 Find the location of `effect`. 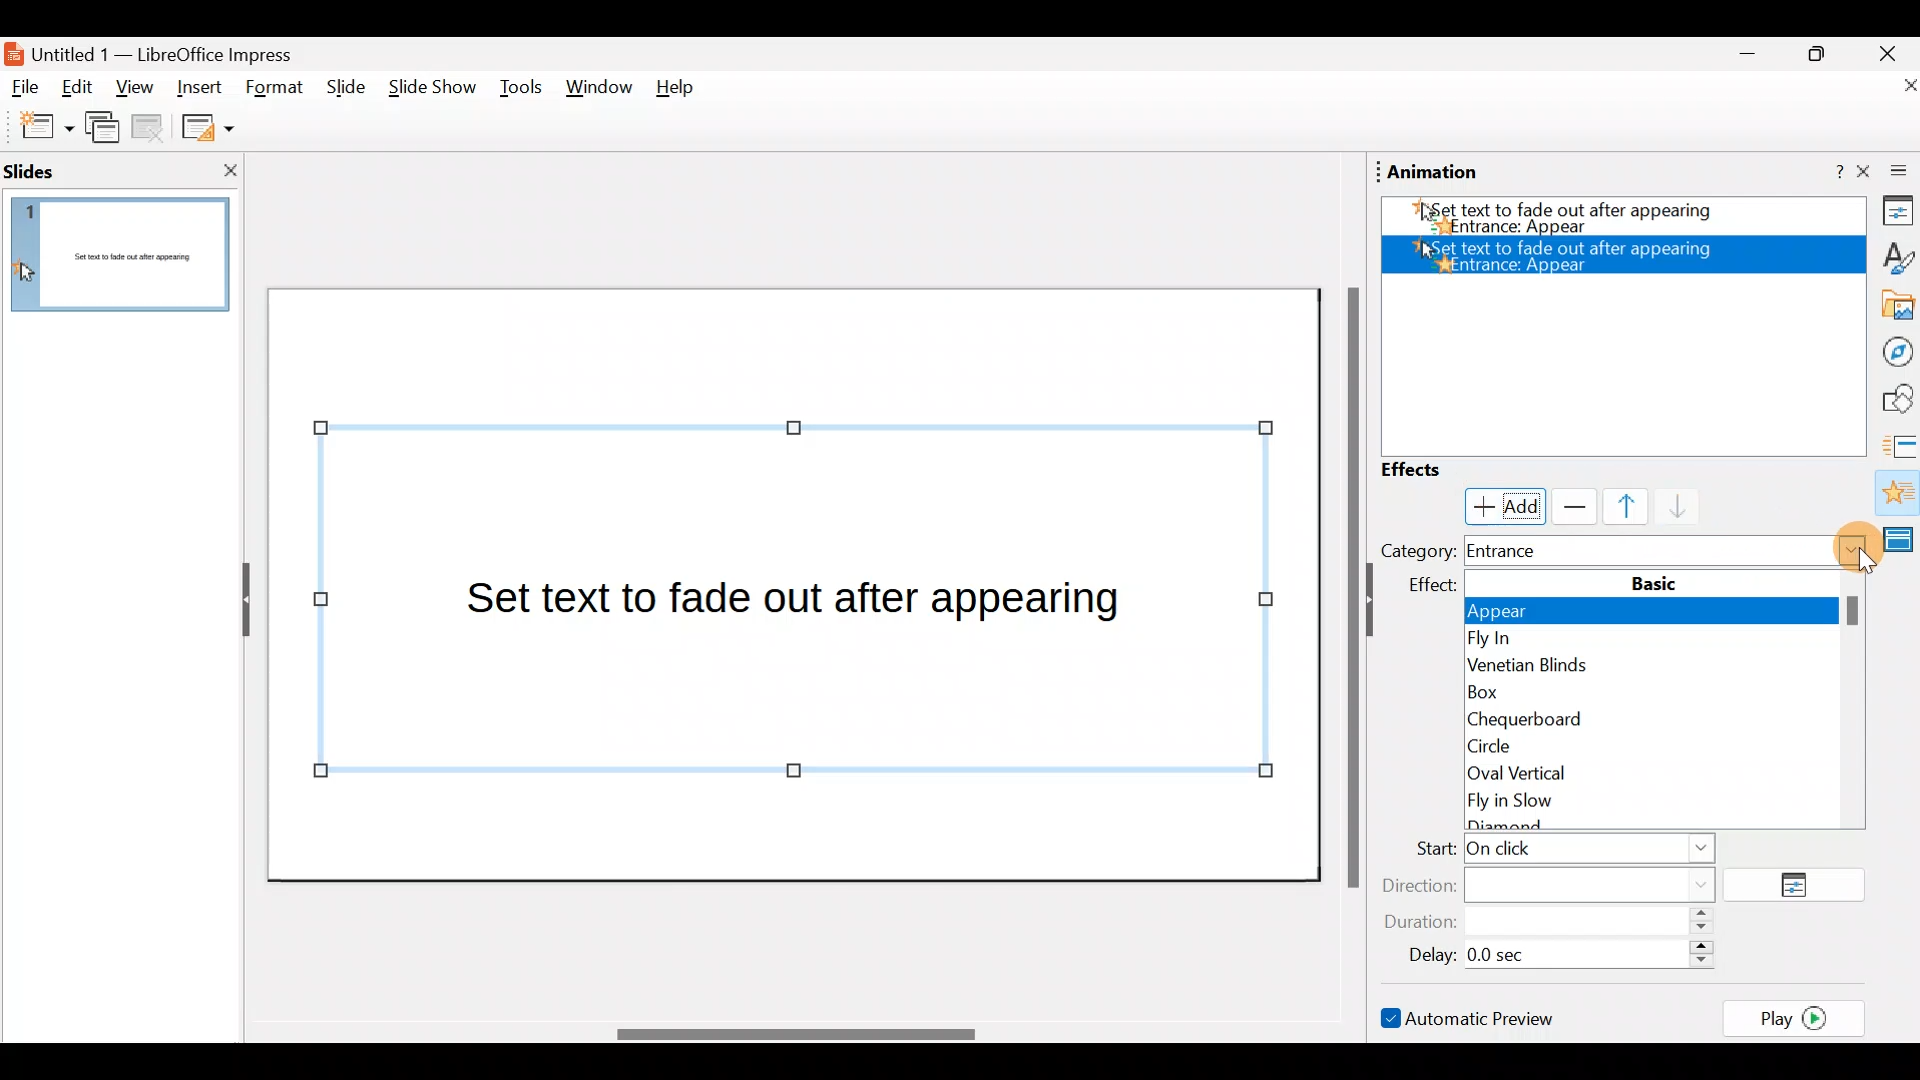

effect is located at coordinates (1437, 586).